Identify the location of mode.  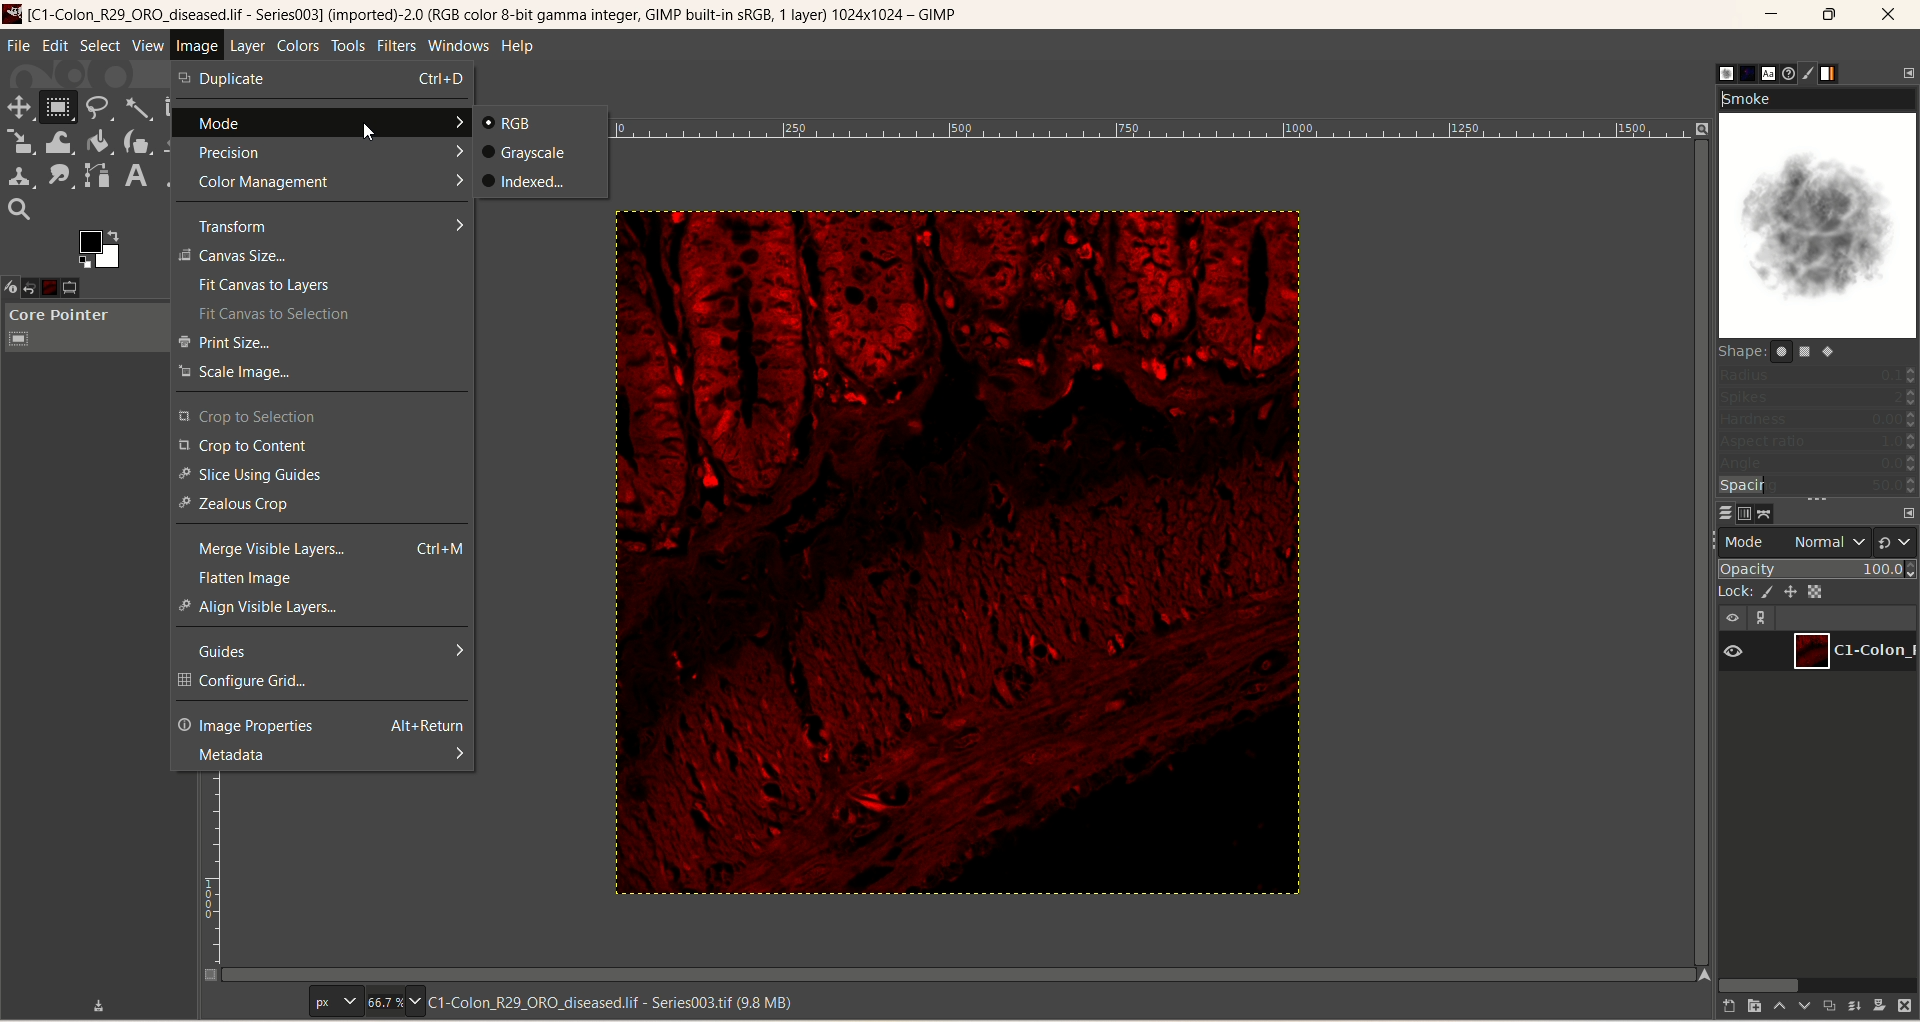
(1746, 541).